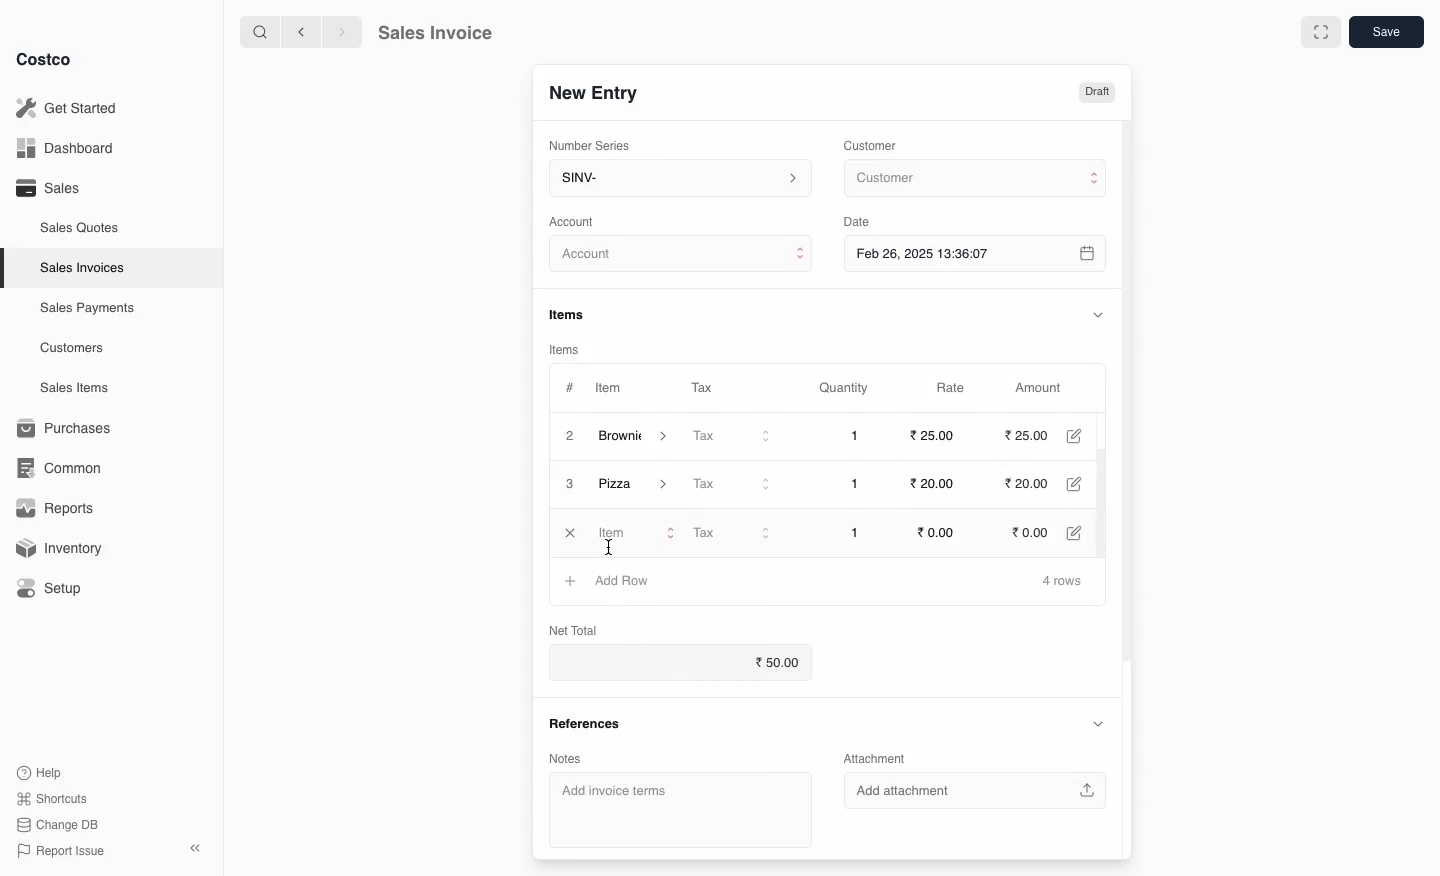 This screenshot has width=1440, height=876. What do you see at coordinates (79, 388) in the screenshot?
I see `Sales Items` at bounding box center [79, 388].